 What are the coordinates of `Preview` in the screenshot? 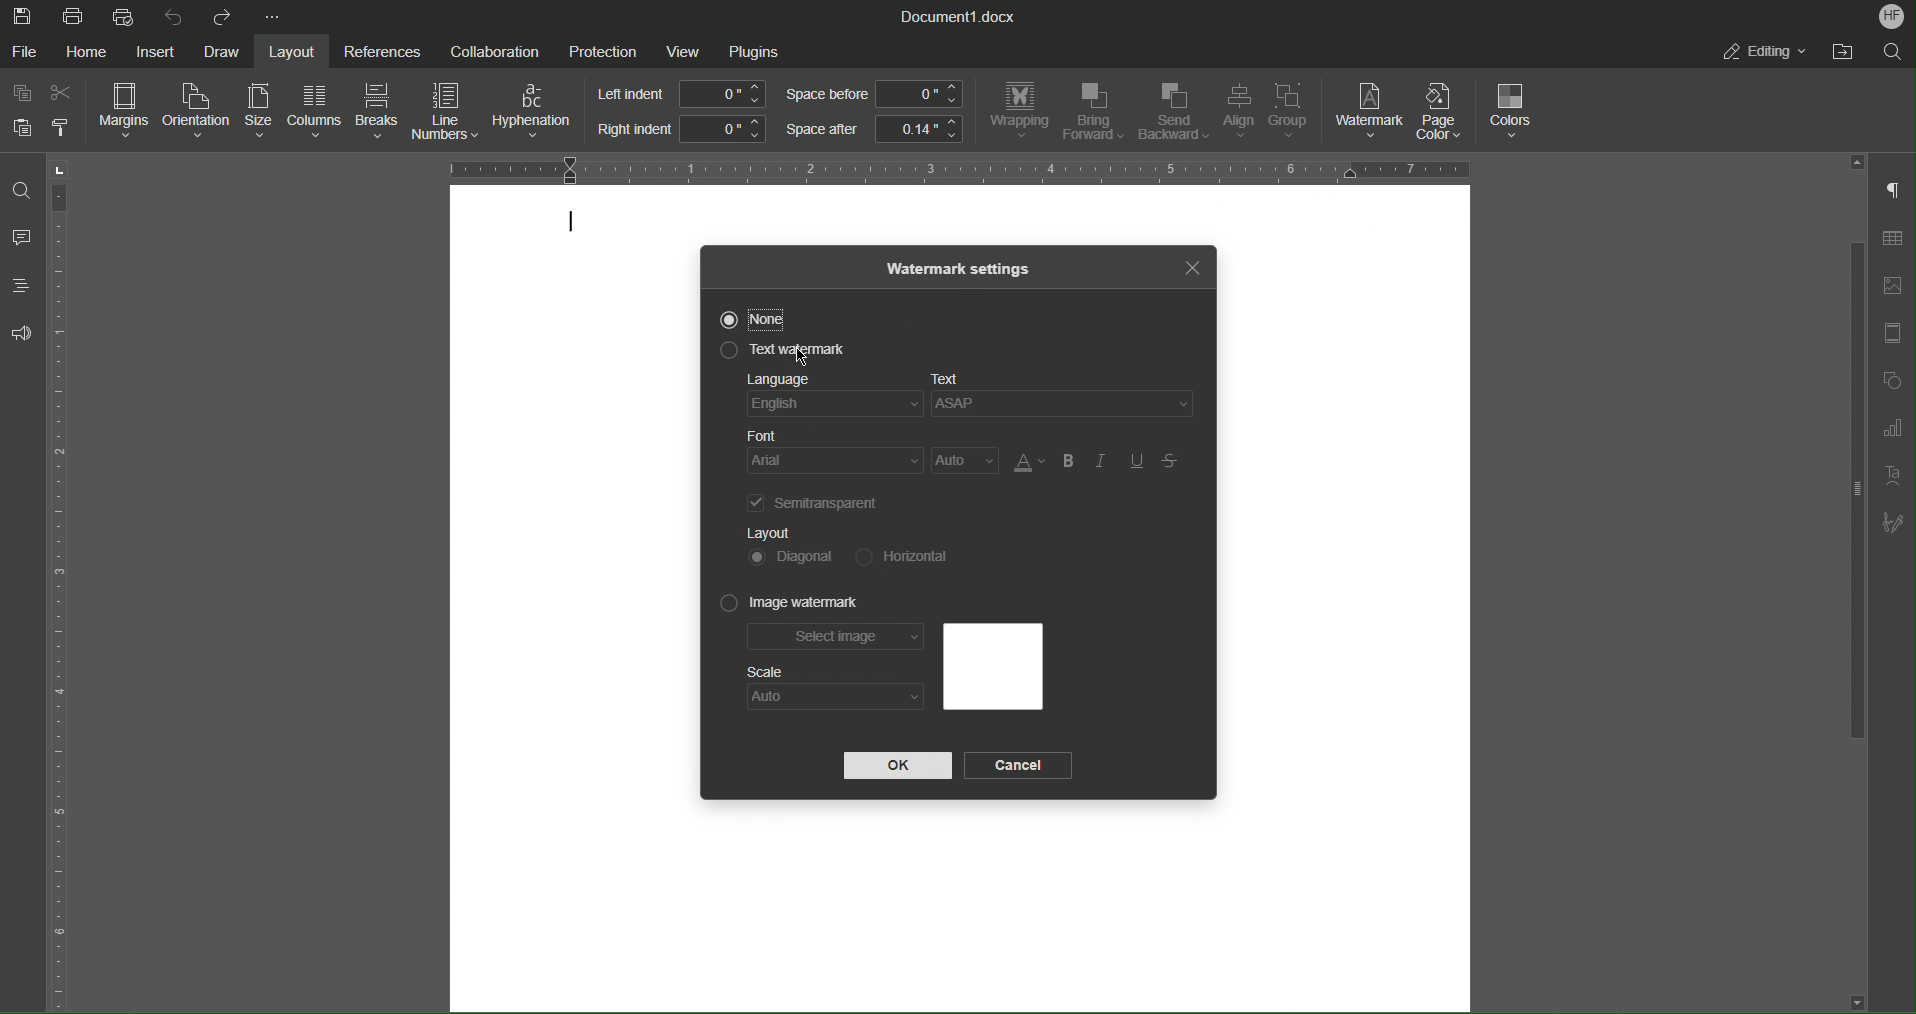 It's located at (992, 667).